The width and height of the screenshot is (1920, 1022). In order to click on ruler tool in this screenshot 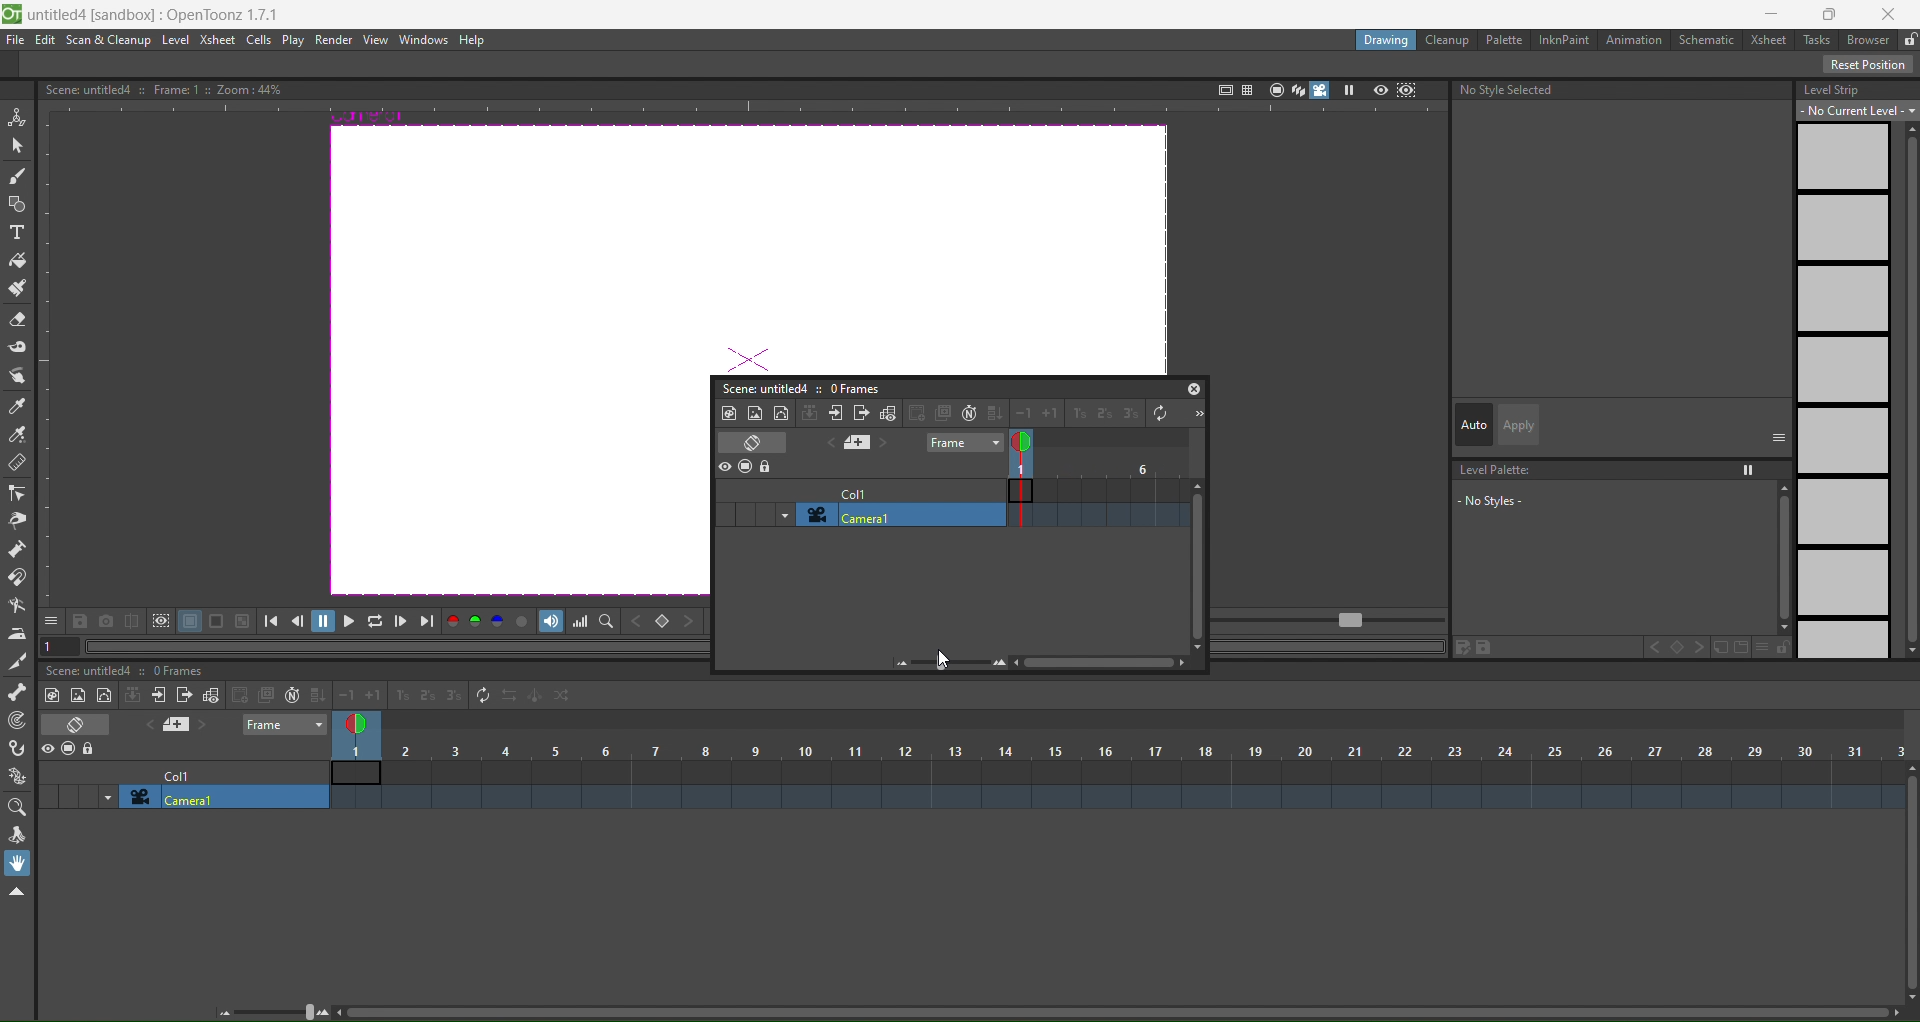, I will do `click(15, 462)`.